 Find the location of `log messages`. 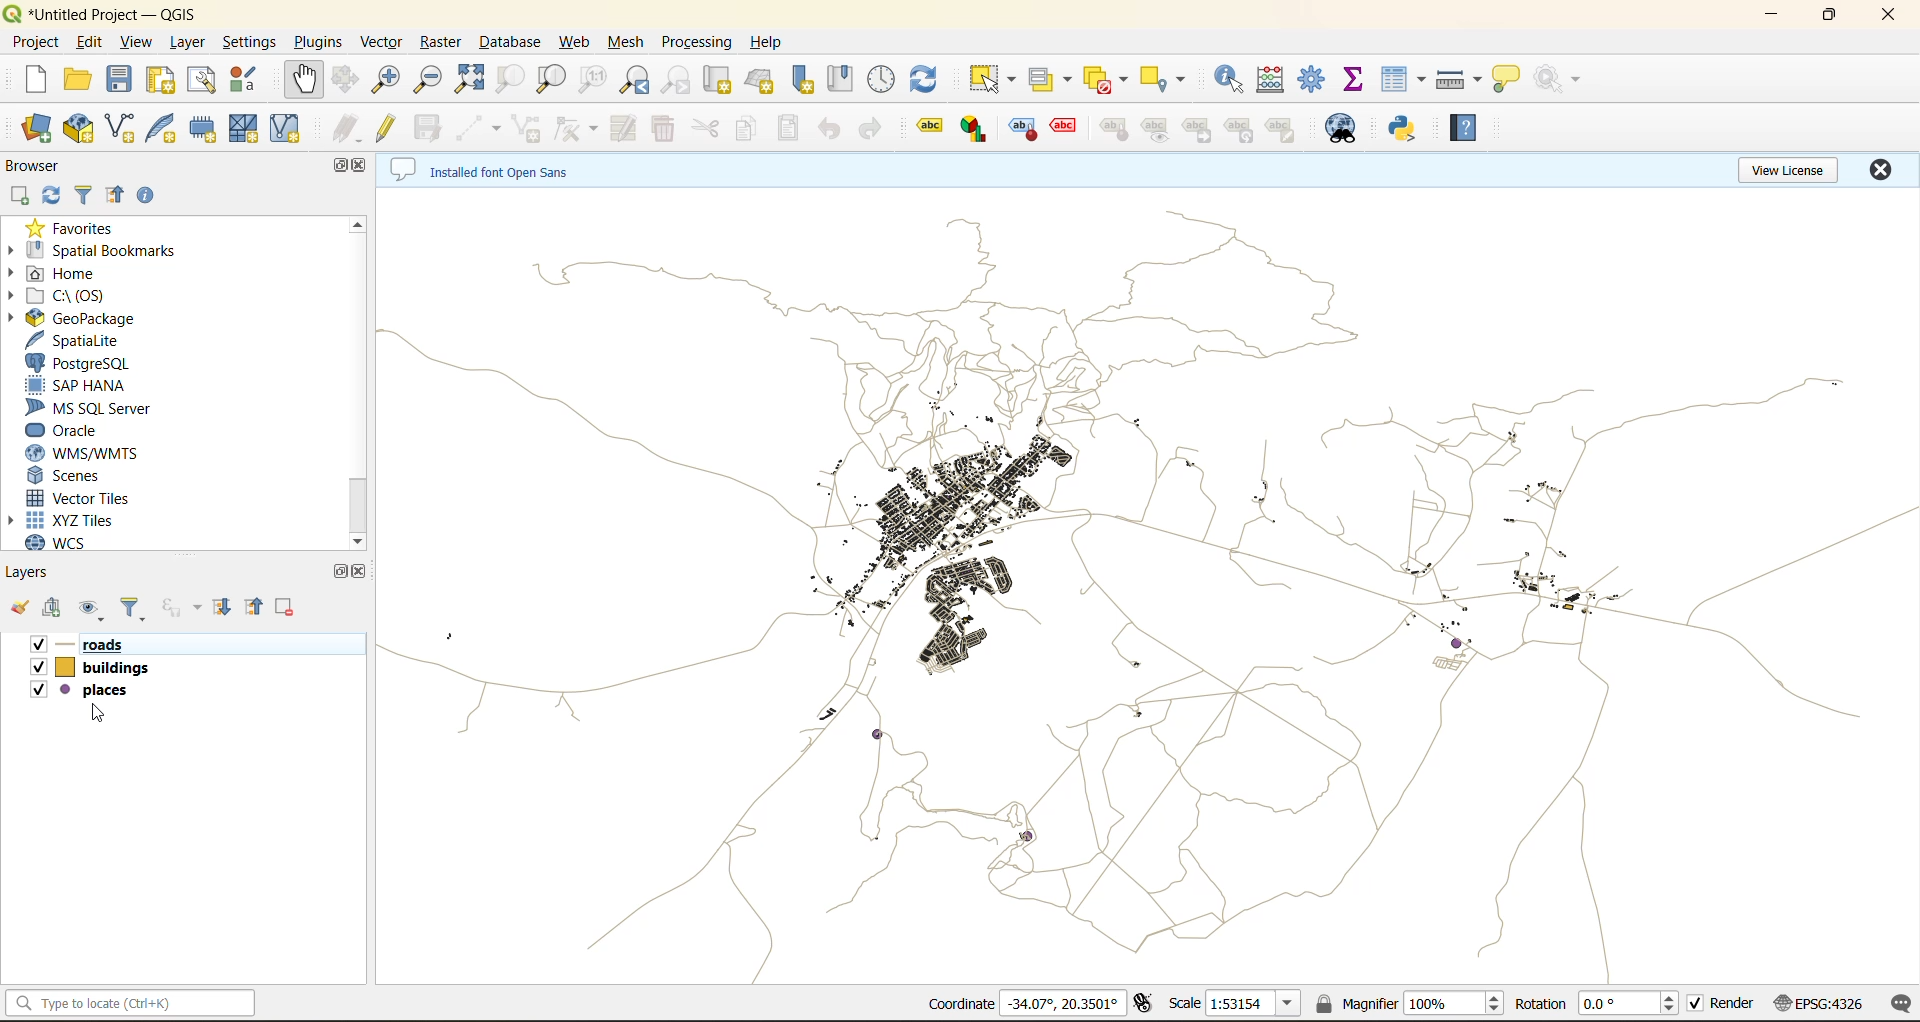

log messages is located at coordinates (1895, 1005).